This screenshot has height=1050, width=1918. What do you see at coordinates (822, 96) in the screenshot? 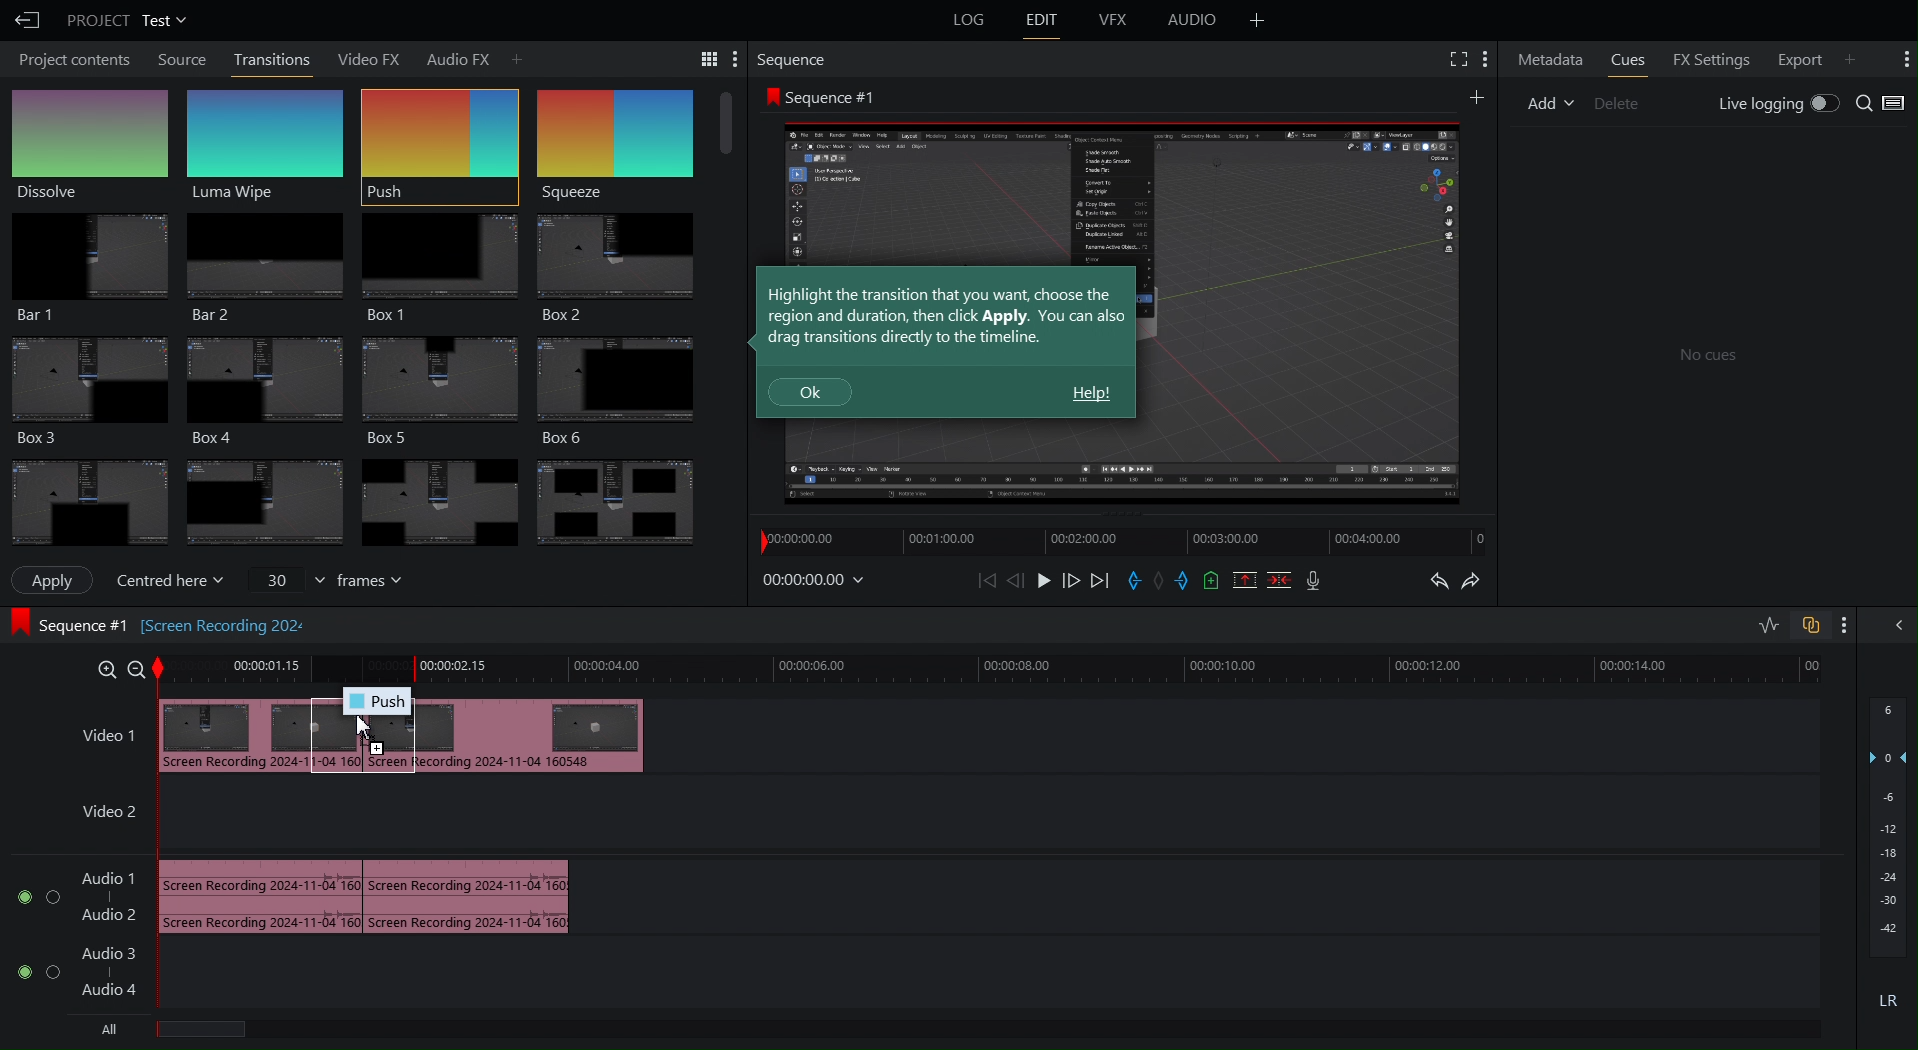
I see `Sequence #1` at bounding box center [822, 96].